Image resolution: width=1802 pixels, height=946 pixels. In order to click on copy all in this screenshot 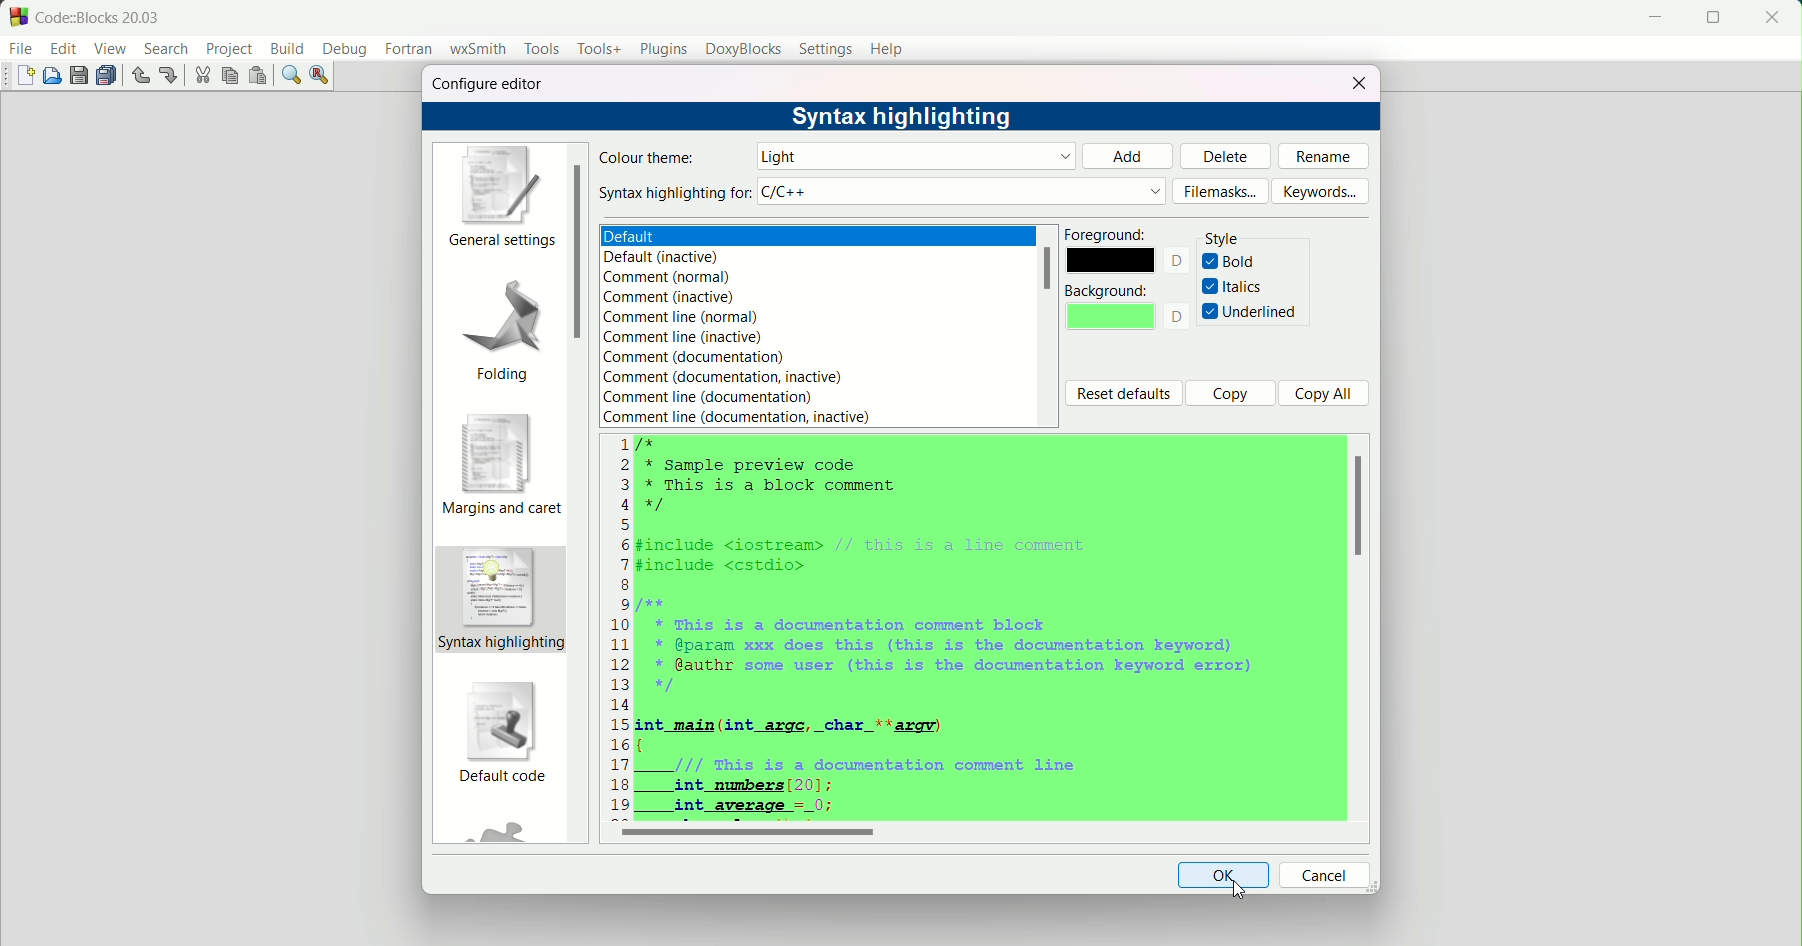, I will do `click(1323, 394)`.